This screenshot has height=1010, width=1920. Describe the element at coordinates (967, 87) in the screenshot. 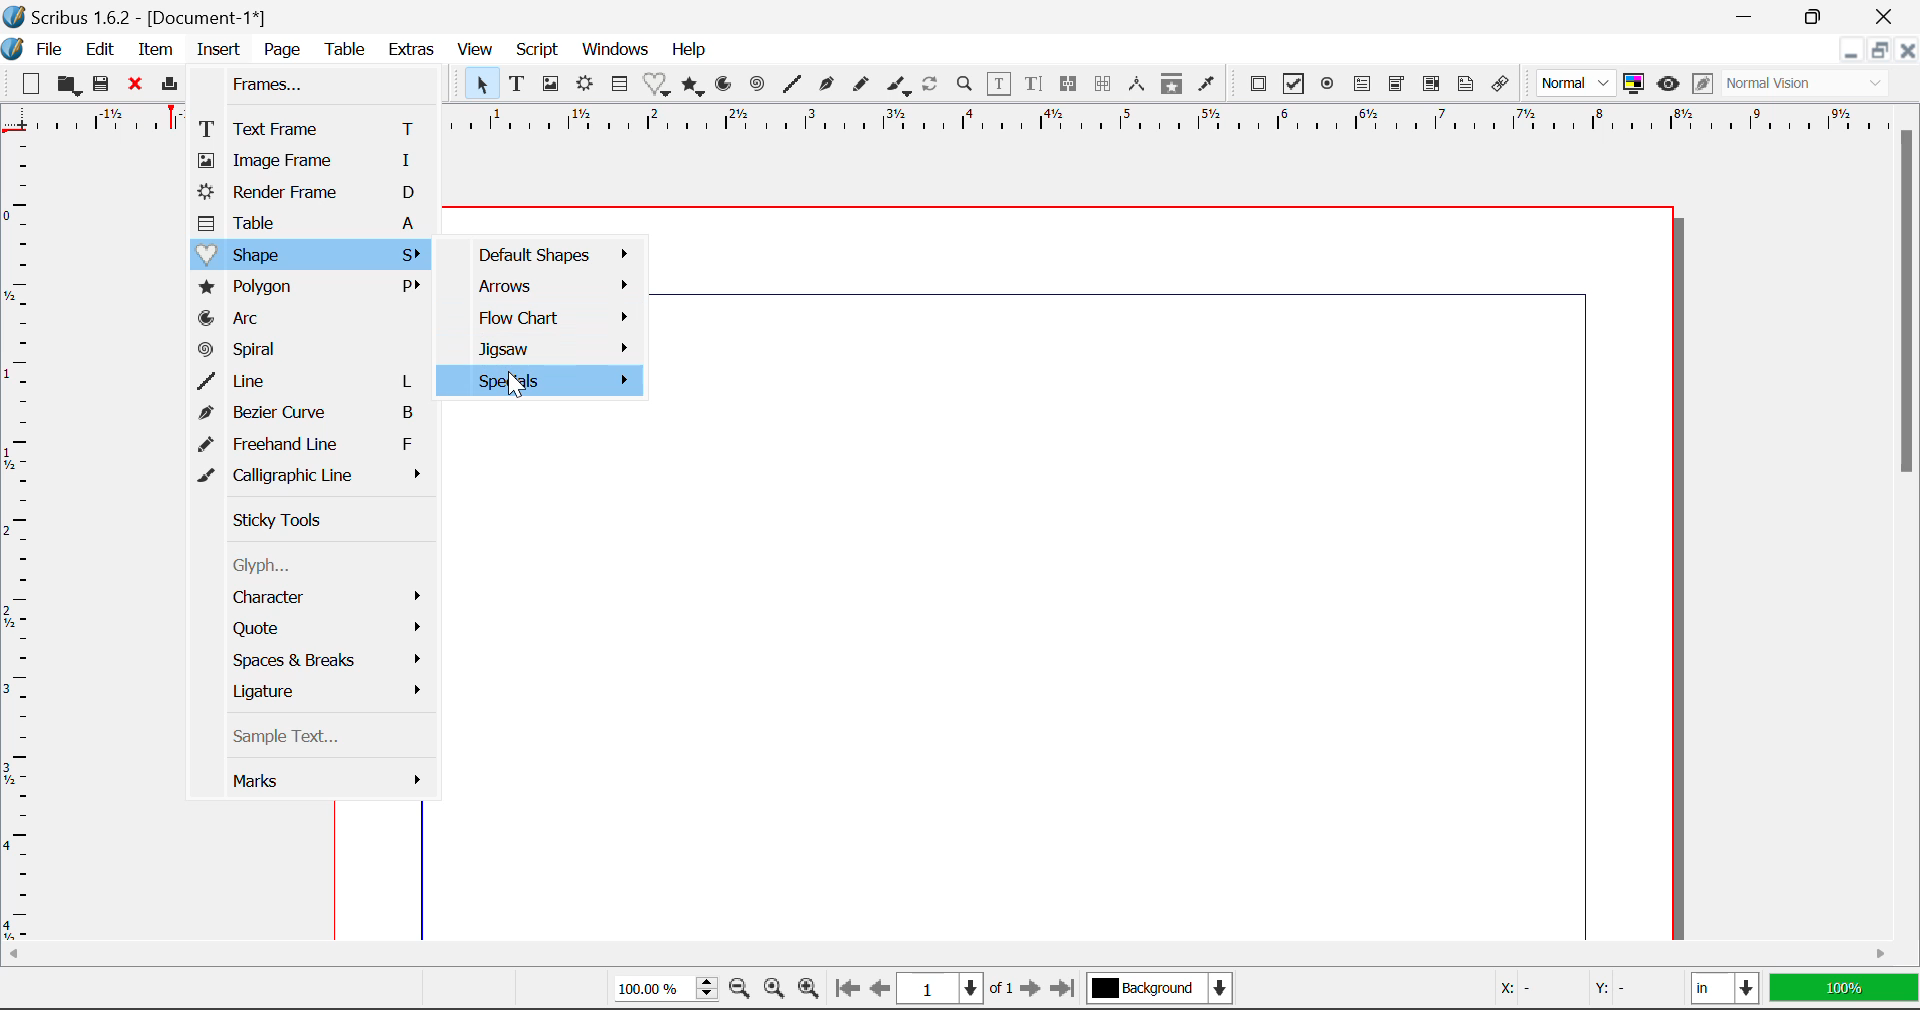

I see `Zoom` at that location.